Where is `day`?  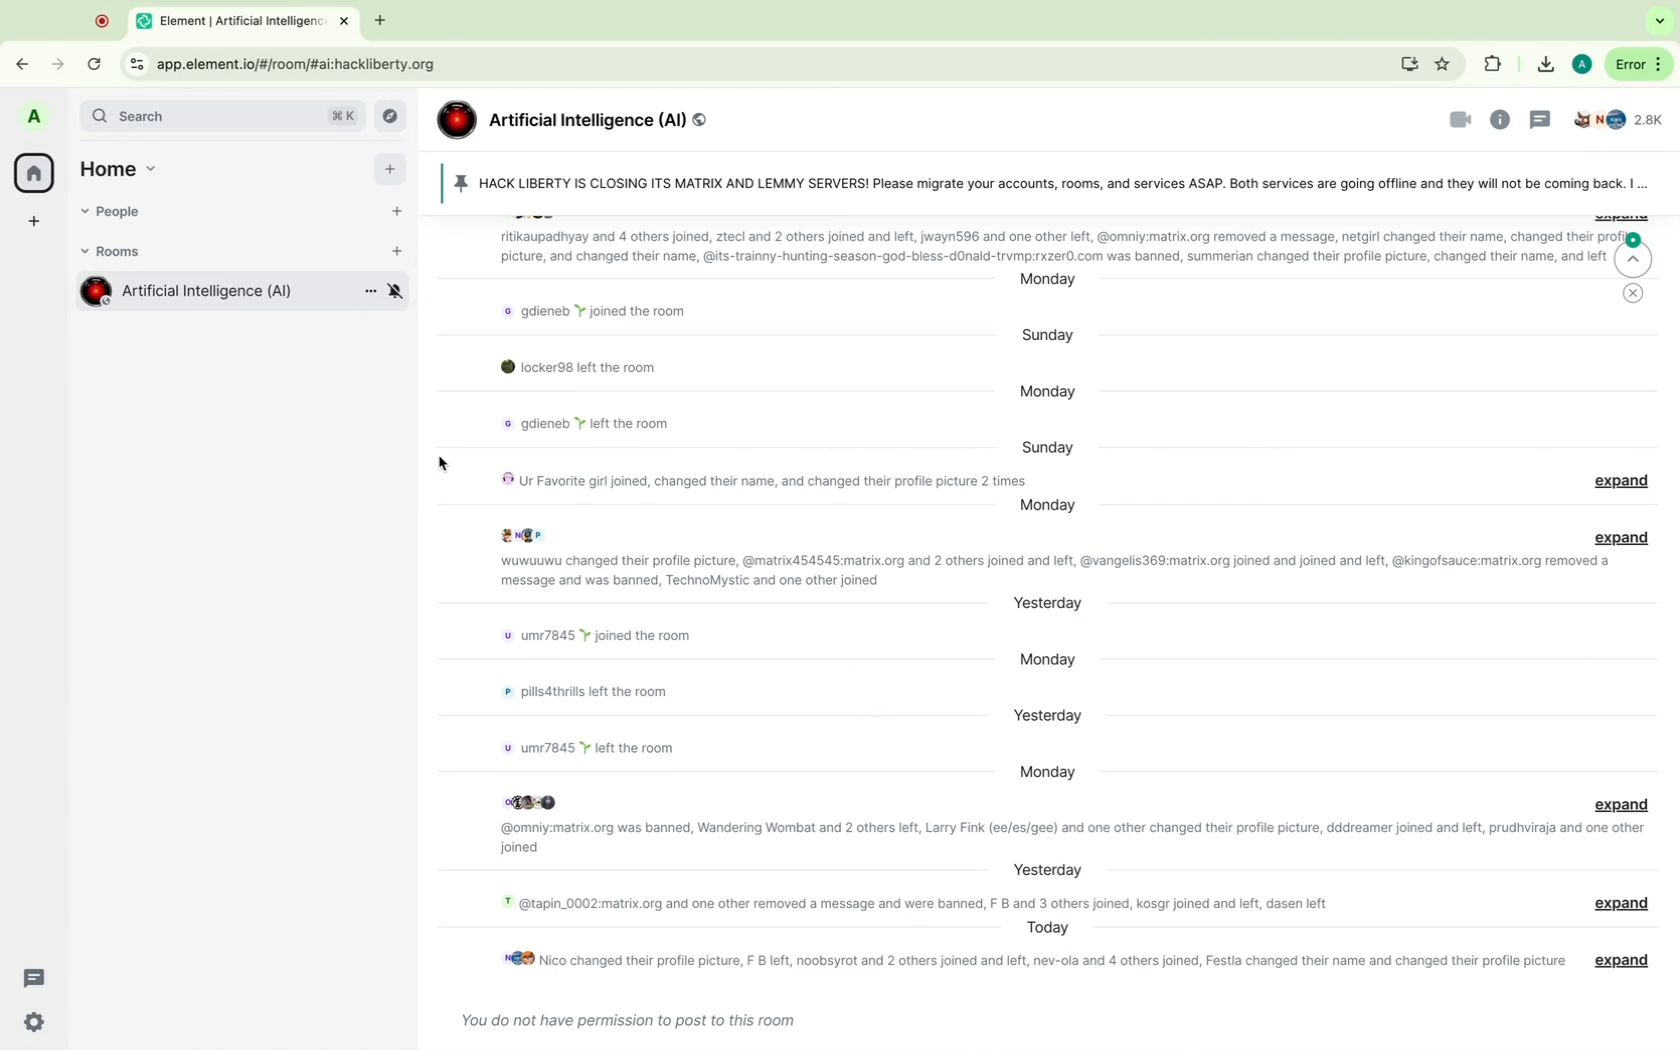 day is located at coordinates (1049, 718).